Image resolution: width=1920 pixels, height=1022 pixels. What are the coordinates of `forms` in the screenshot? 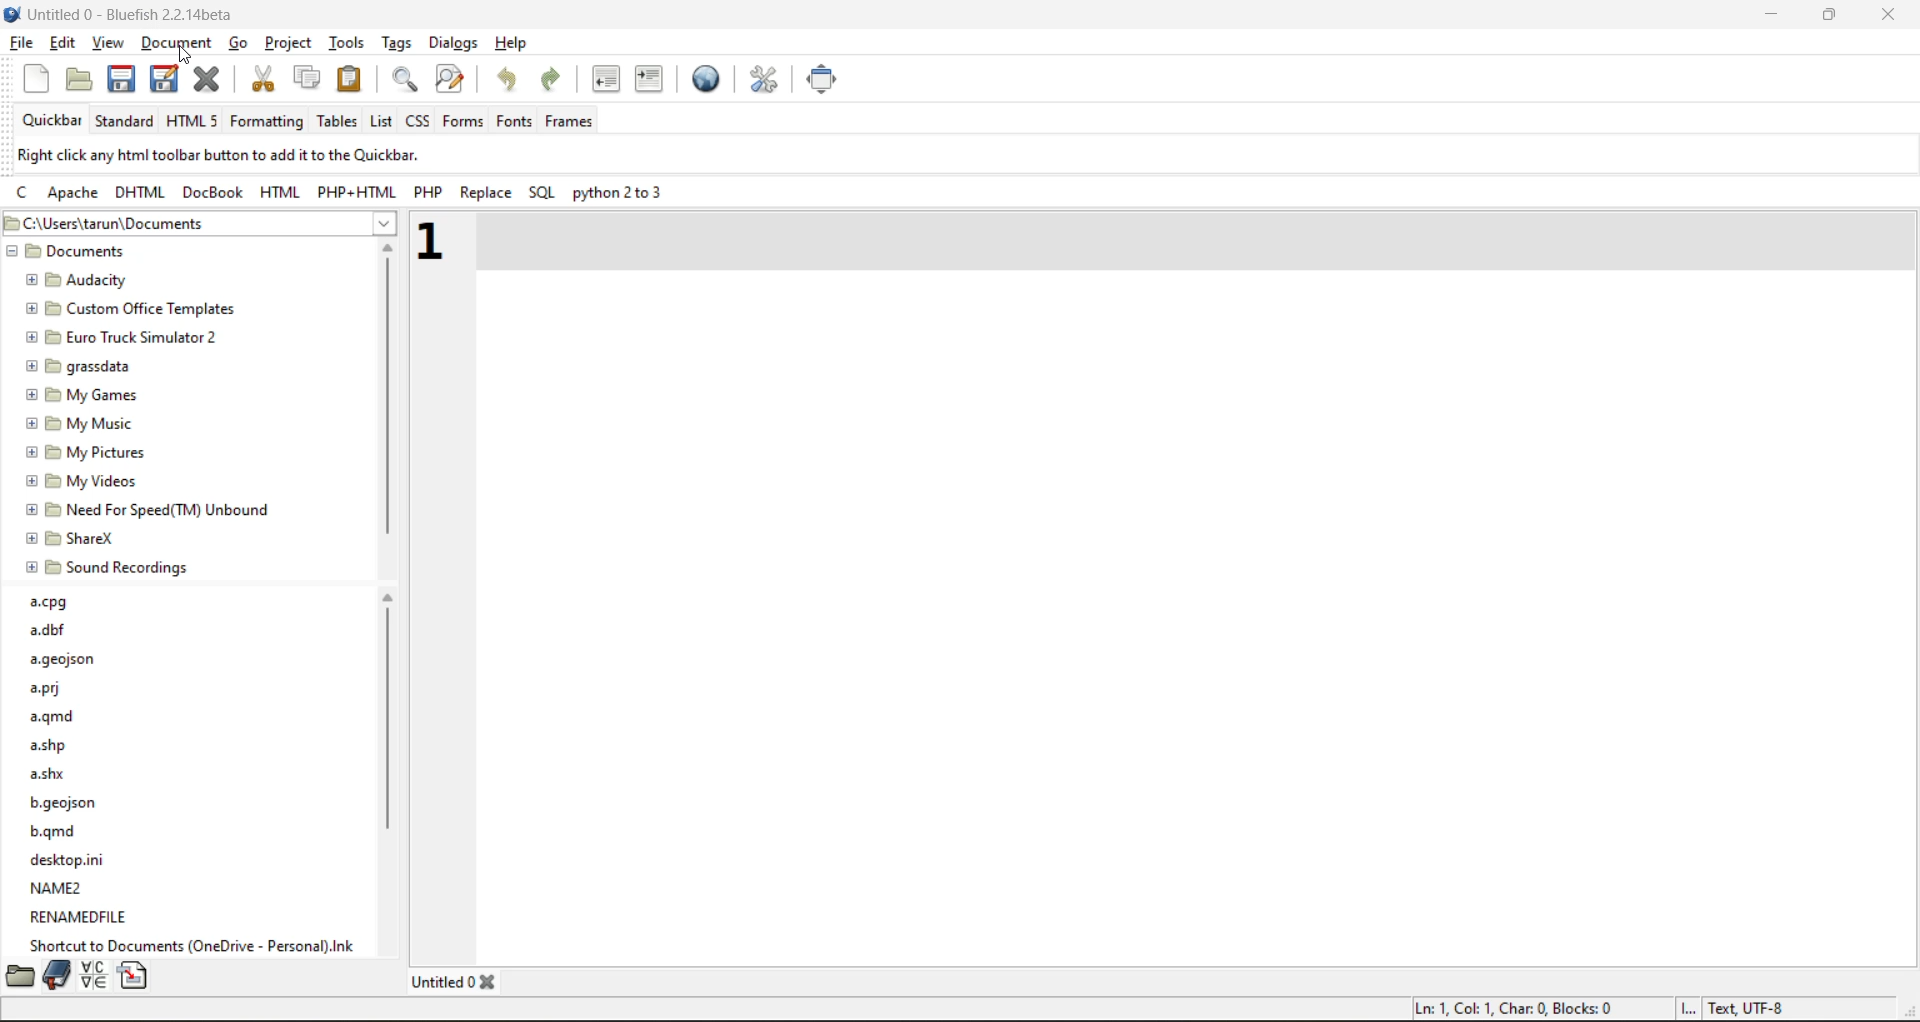 It's located at (464, 122).